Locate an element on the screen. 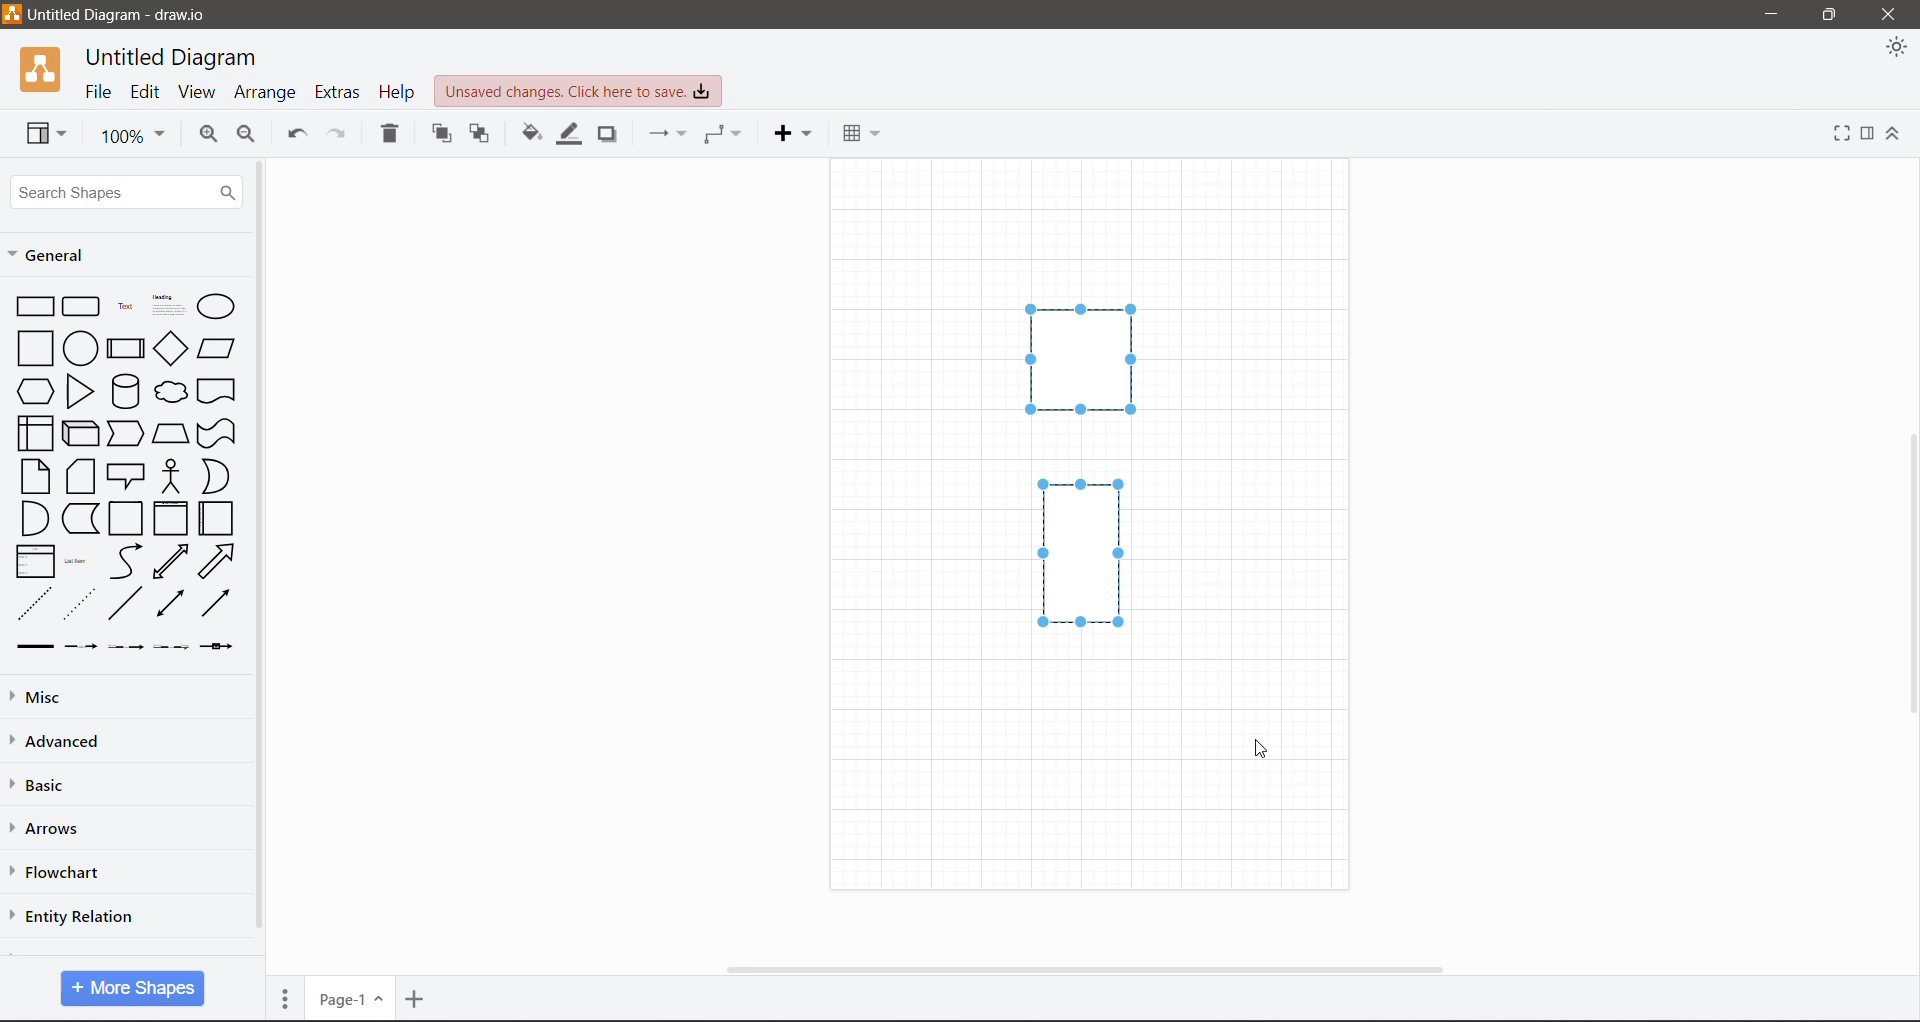  Shapes is located at coordinates (1095, 493).